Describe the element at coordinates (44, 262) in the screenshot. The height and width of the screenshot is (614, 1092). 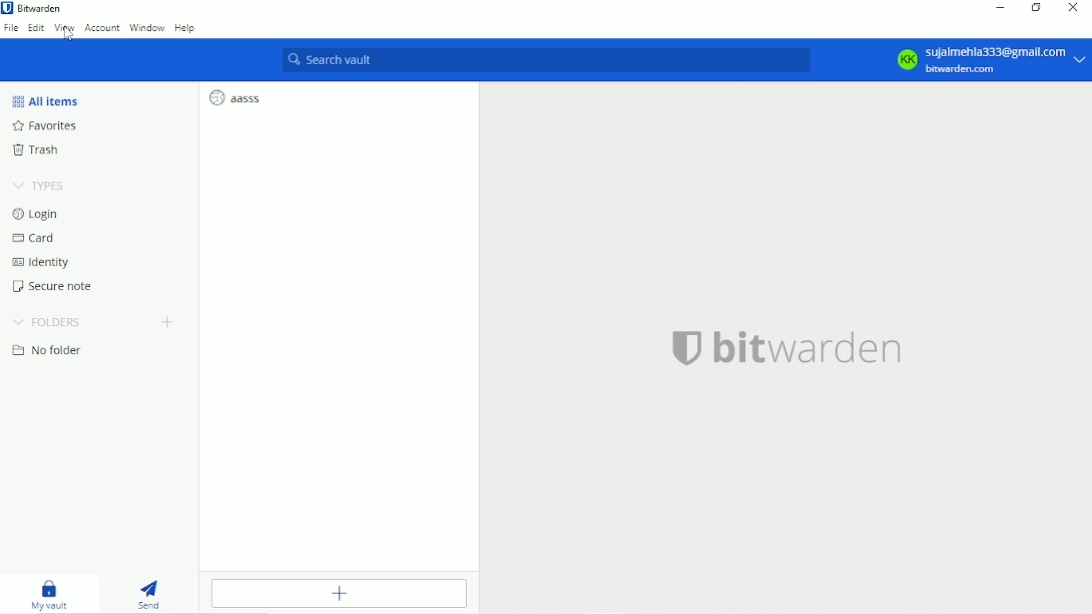
I see `Identity` at that location.